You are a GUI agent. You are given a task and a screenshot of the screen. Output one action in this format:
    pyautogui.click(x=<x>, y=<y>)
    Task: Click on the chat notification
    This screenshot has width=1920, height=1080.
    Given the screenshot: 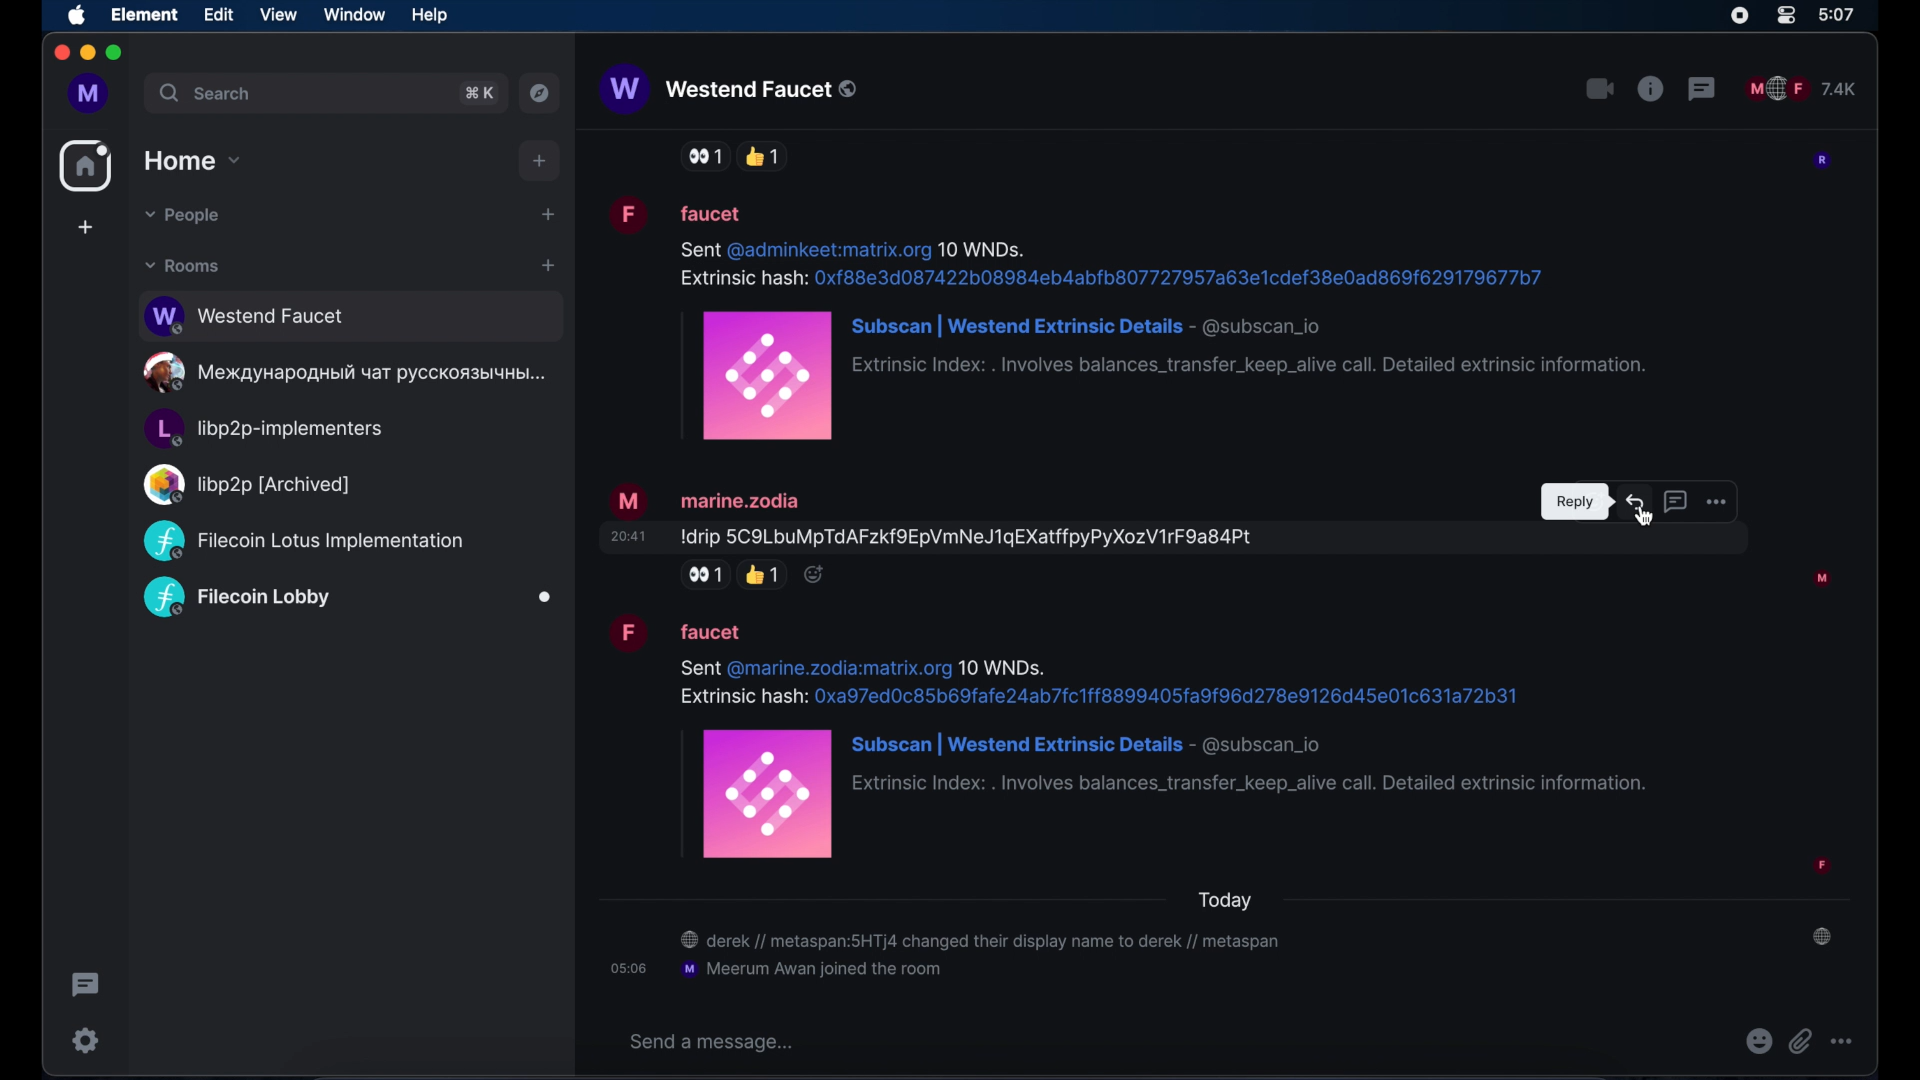 What is the action you would take?
    pyautogui.click(x=950, y=957)
    